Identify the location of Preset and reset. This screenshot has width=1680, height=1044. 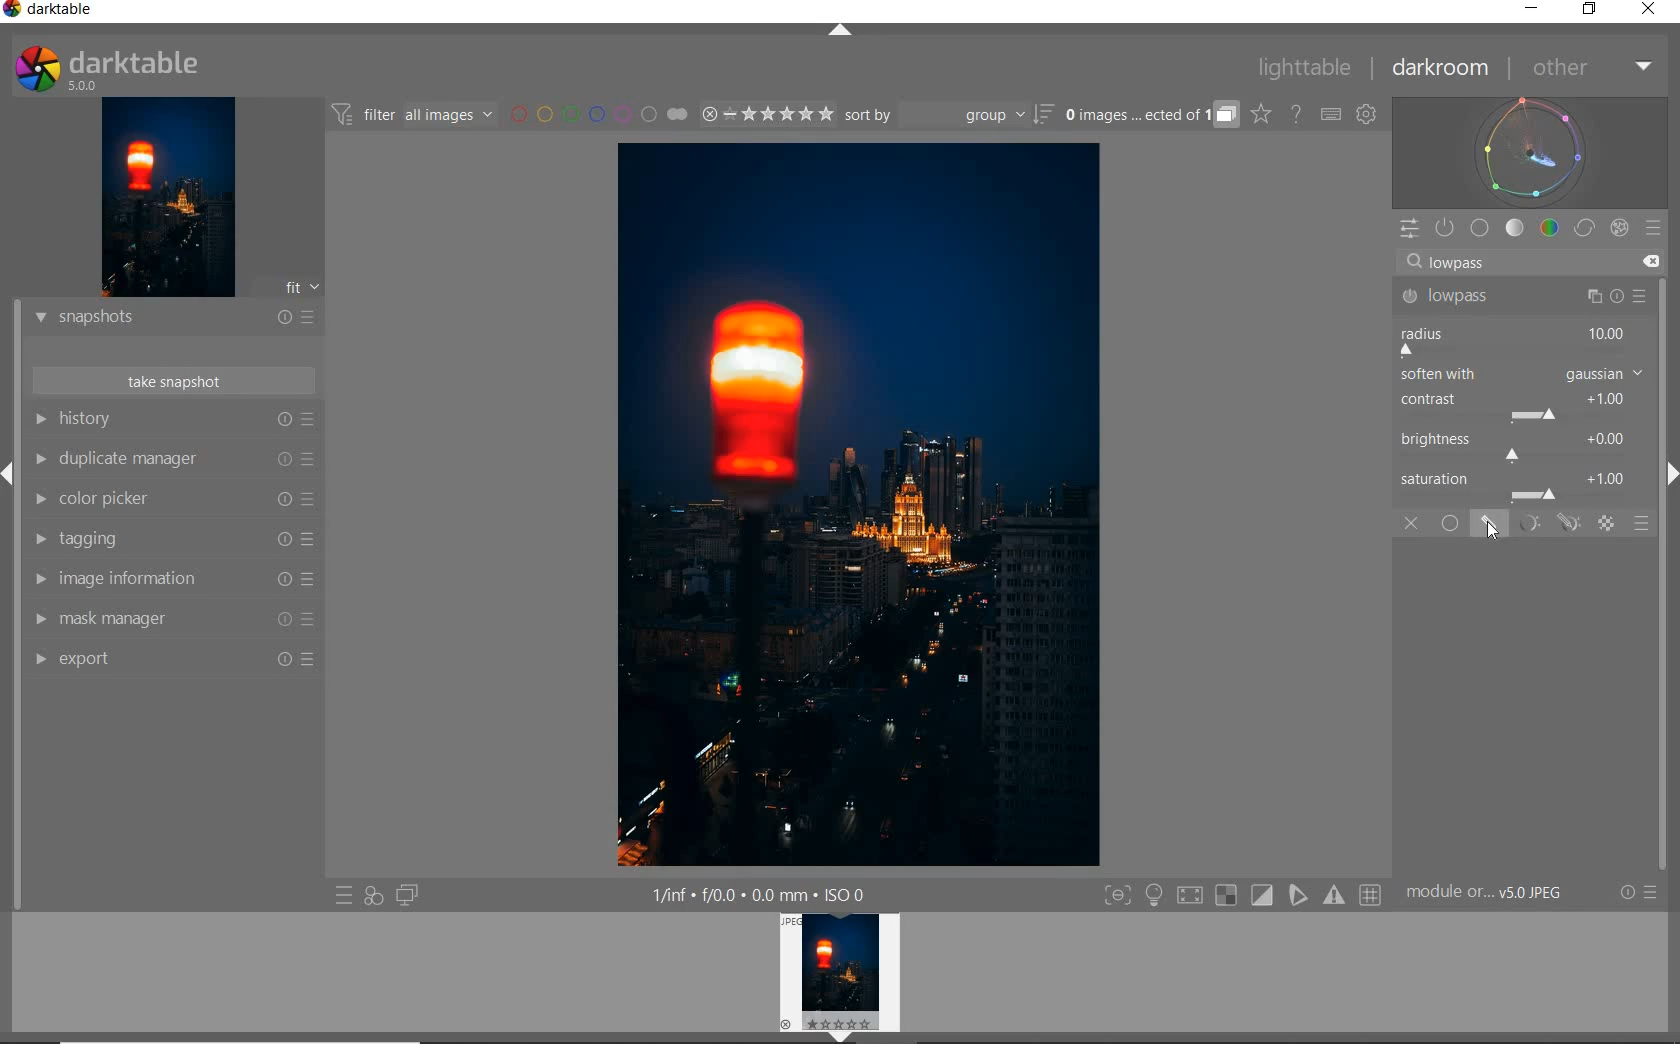
(319, 316).